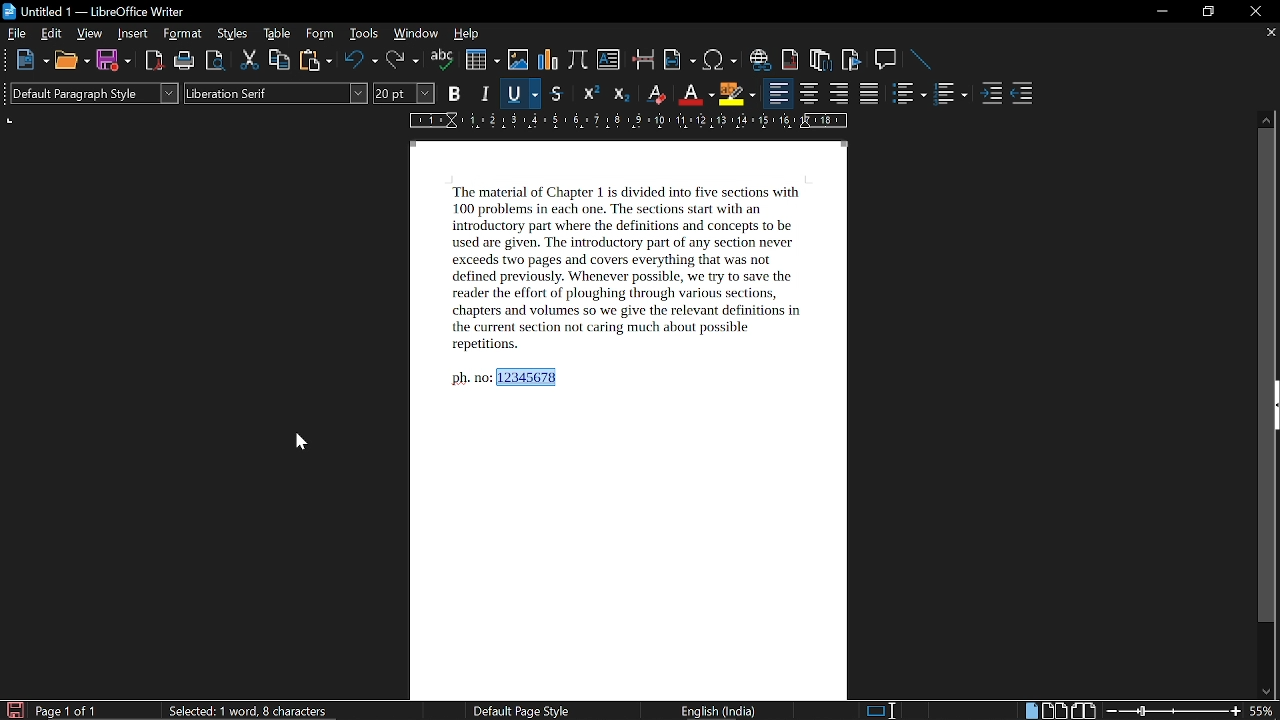 Image resolution: width=1280 pixels, height=720 pixels. Describe the element at coordinates (790, 60) in the screenshot. I see `insert footnote` at that location.